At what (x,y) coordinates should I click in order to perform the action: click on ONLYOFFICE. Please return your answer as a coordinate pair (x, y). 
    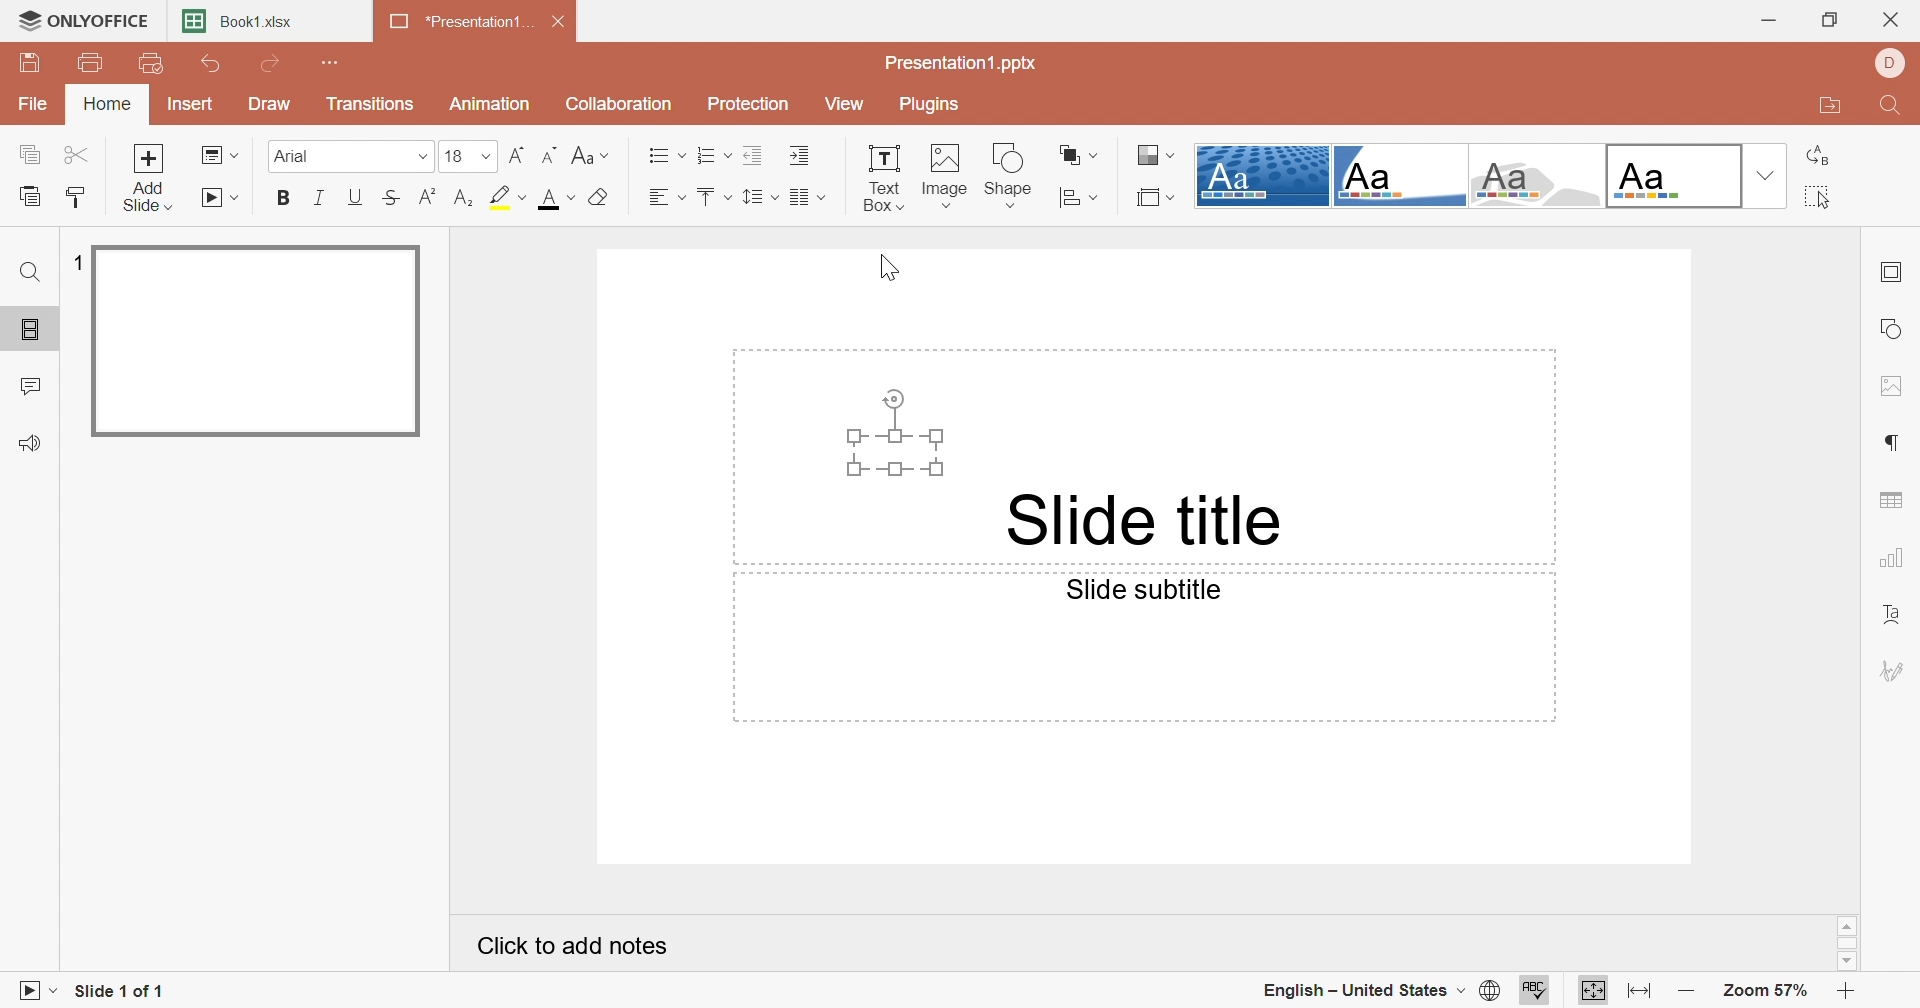
    Looking at the image, I should click on (81, 20).